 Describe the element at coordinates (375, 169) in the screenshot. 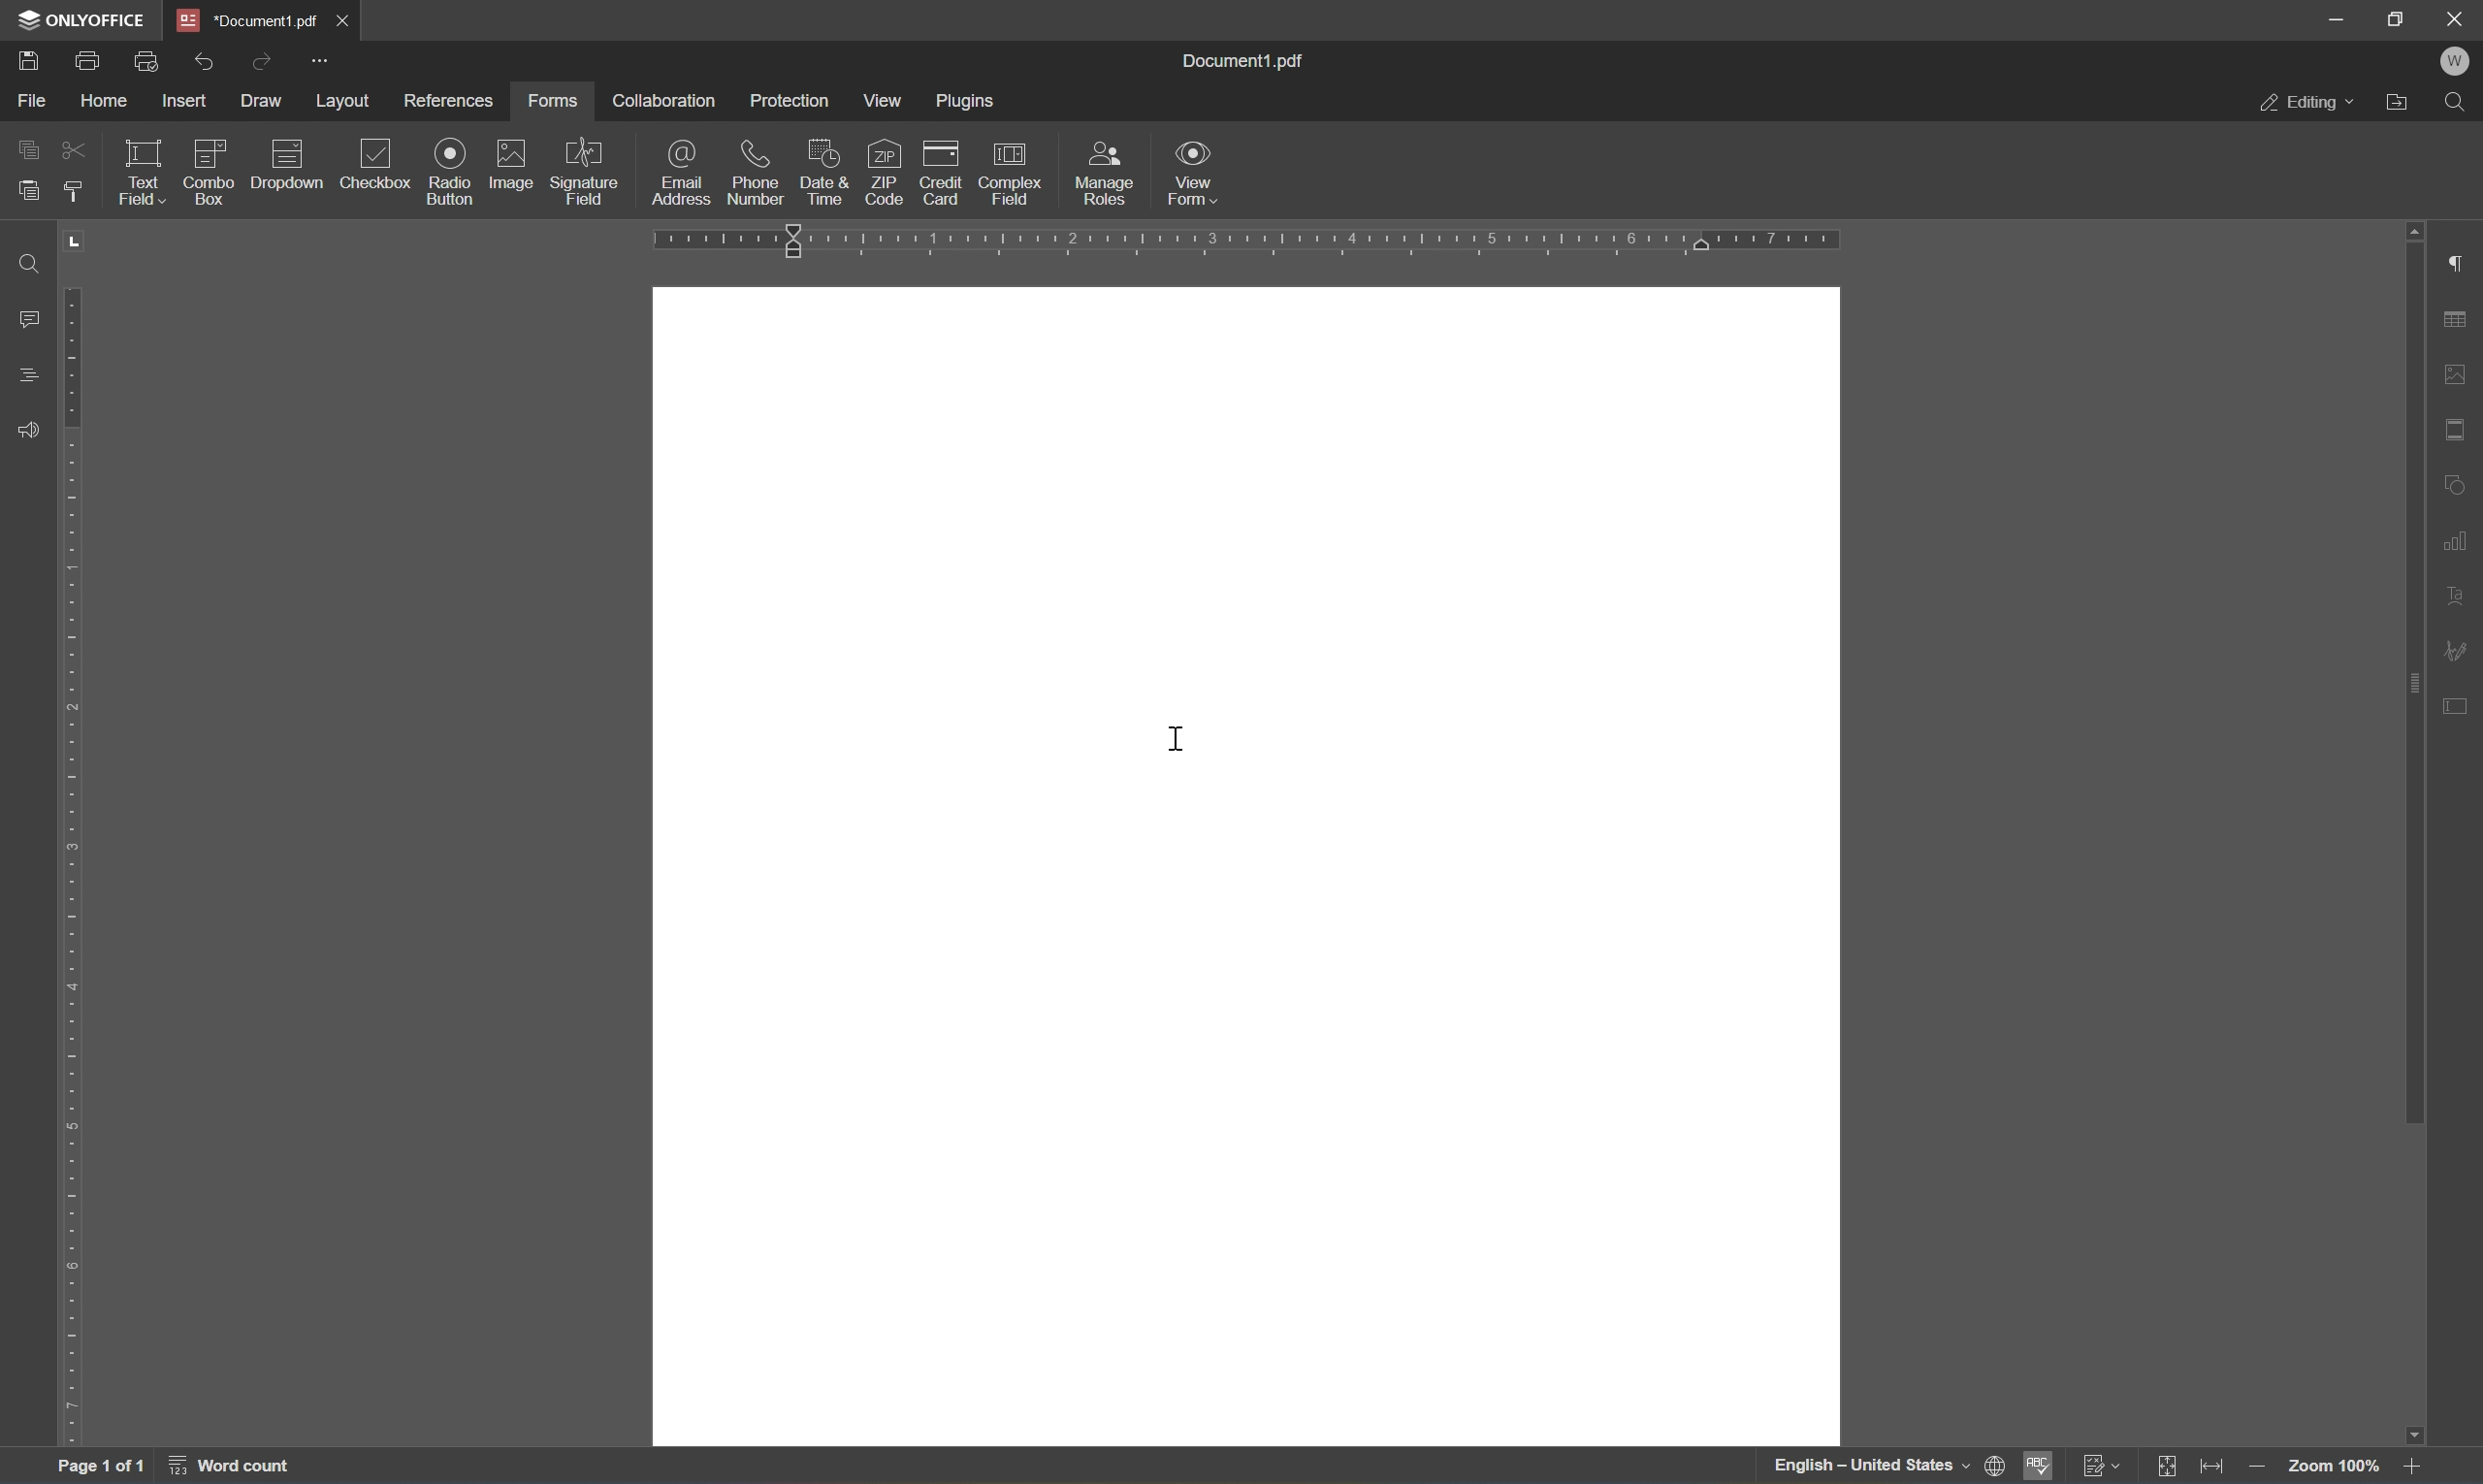

I see `checkbox` at that location.